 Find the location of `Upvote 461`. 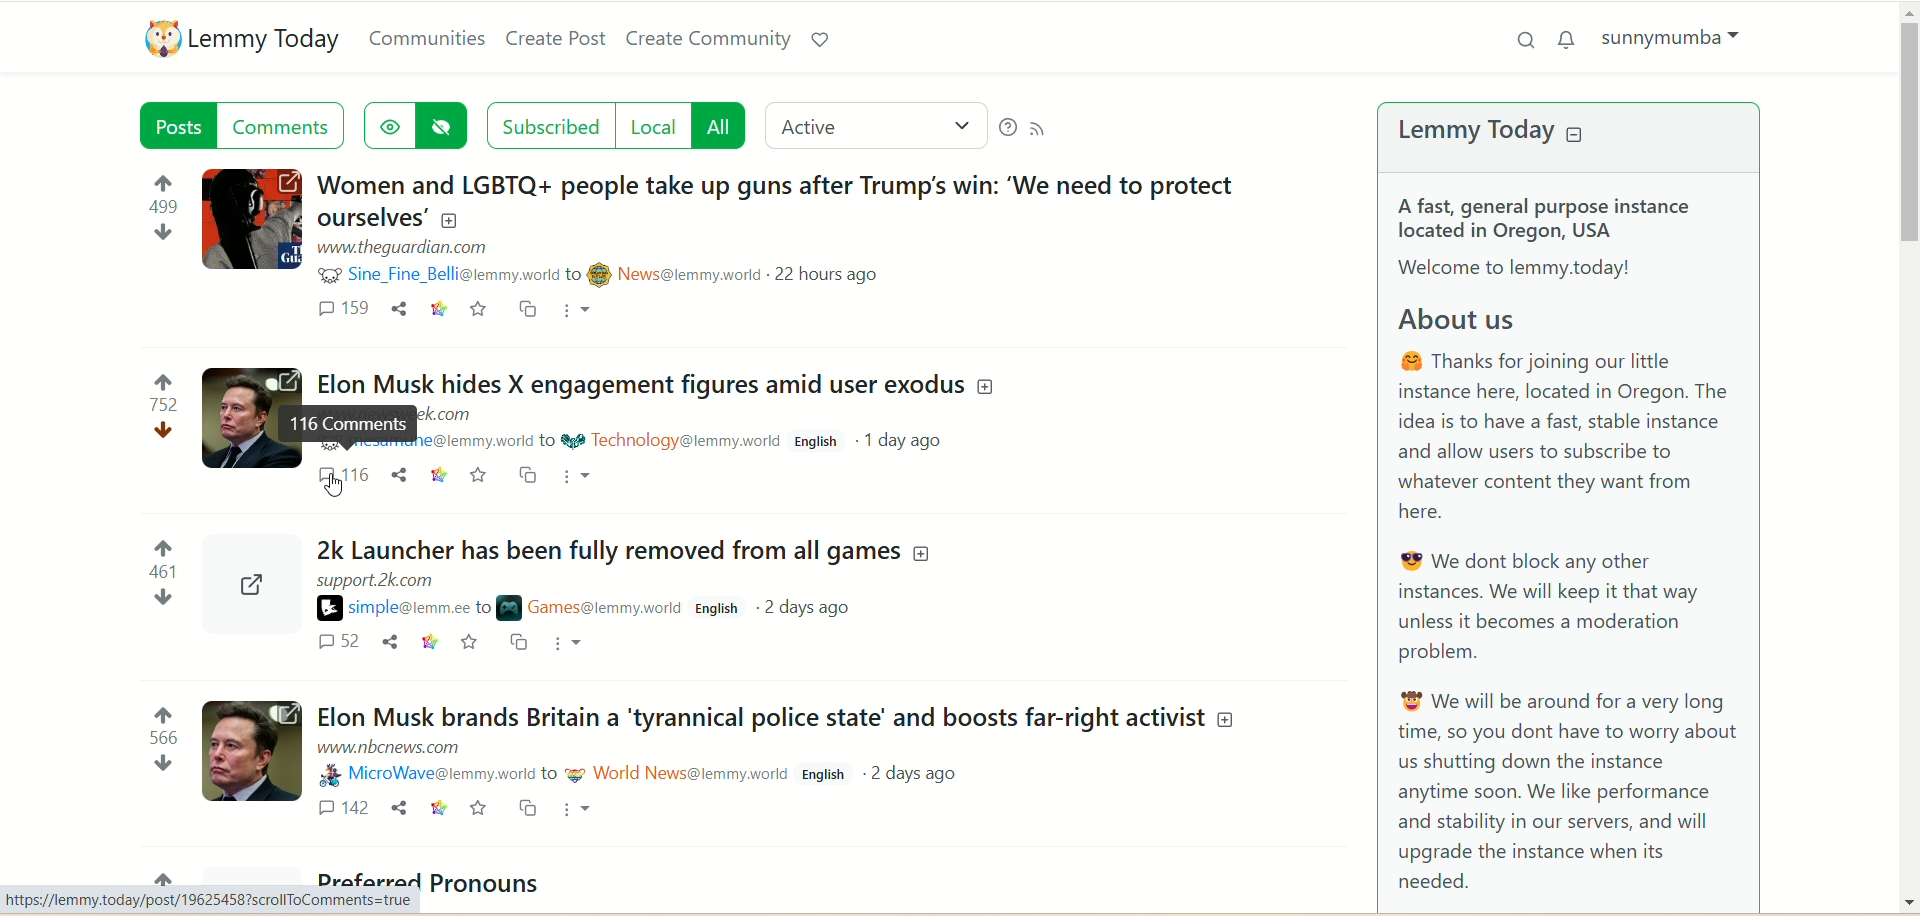

Upvote 461 is located at coordinates (163, 559).